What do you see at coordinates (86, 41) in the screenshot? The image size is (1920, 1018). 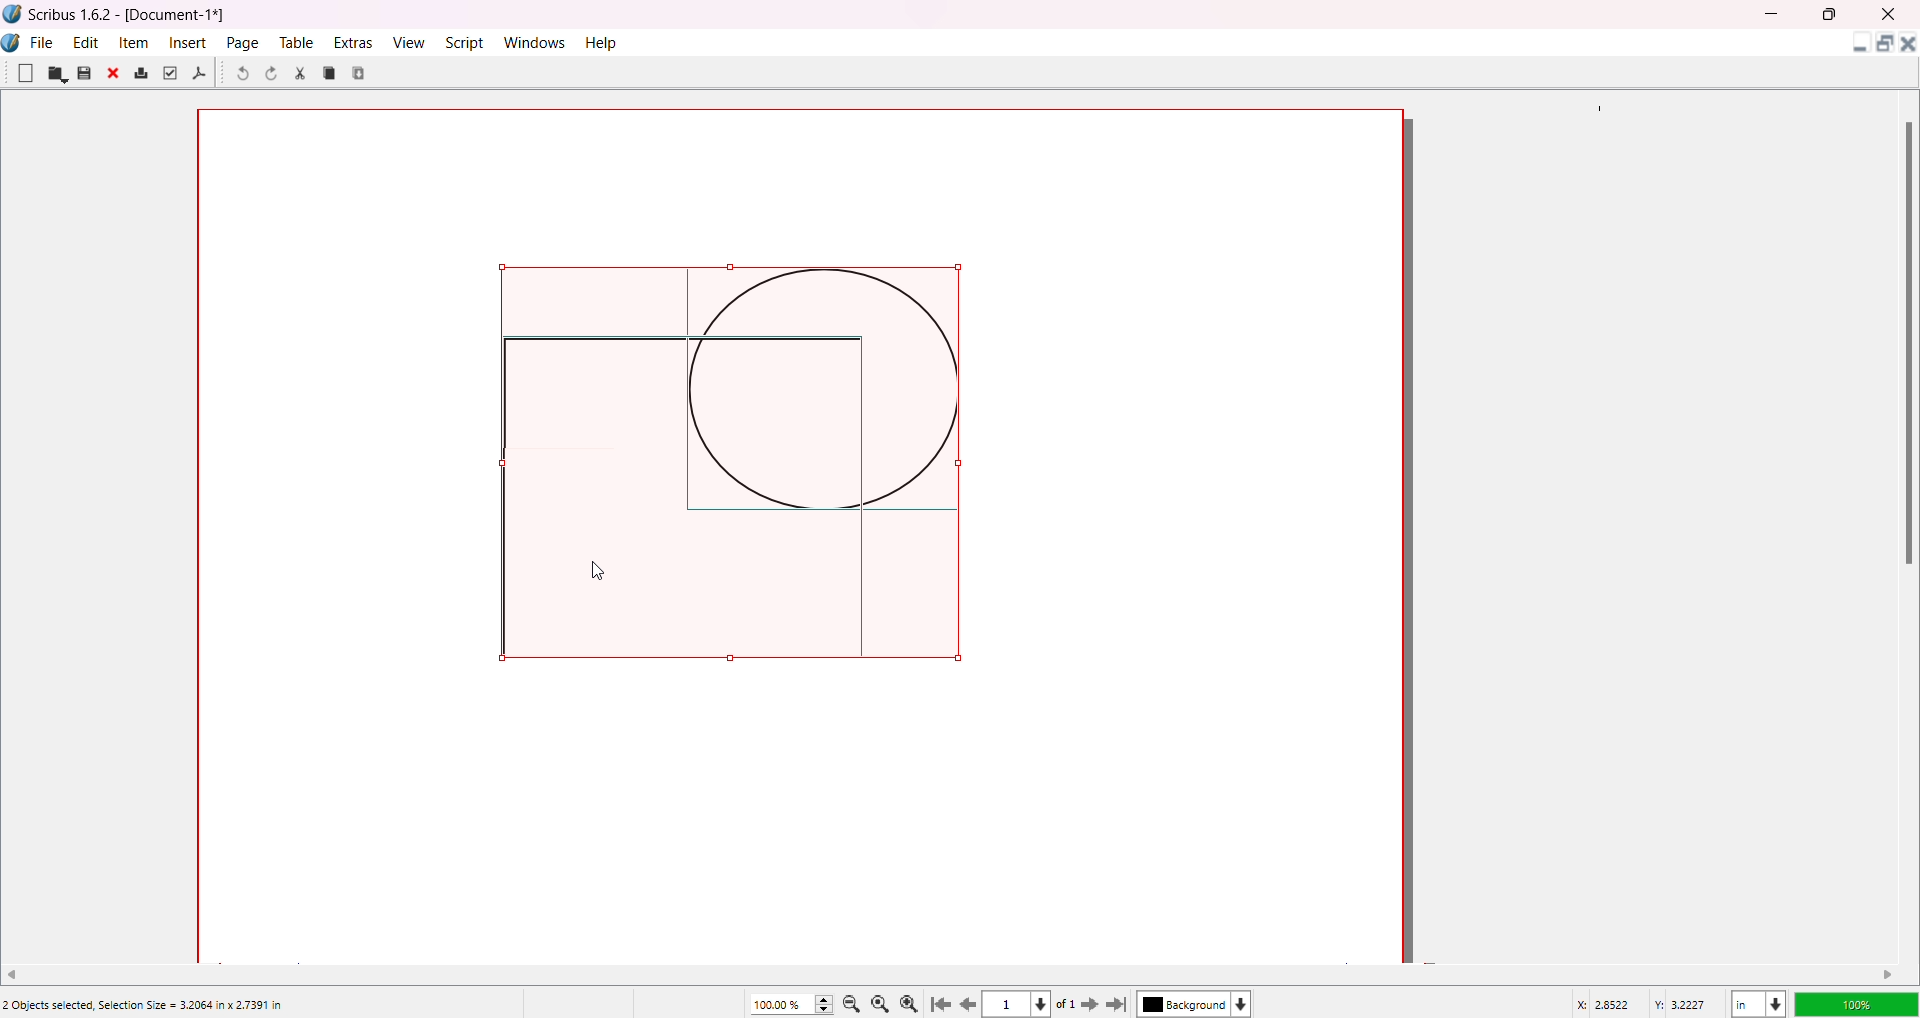 I see `Edit` at bounding box center [86, 41].